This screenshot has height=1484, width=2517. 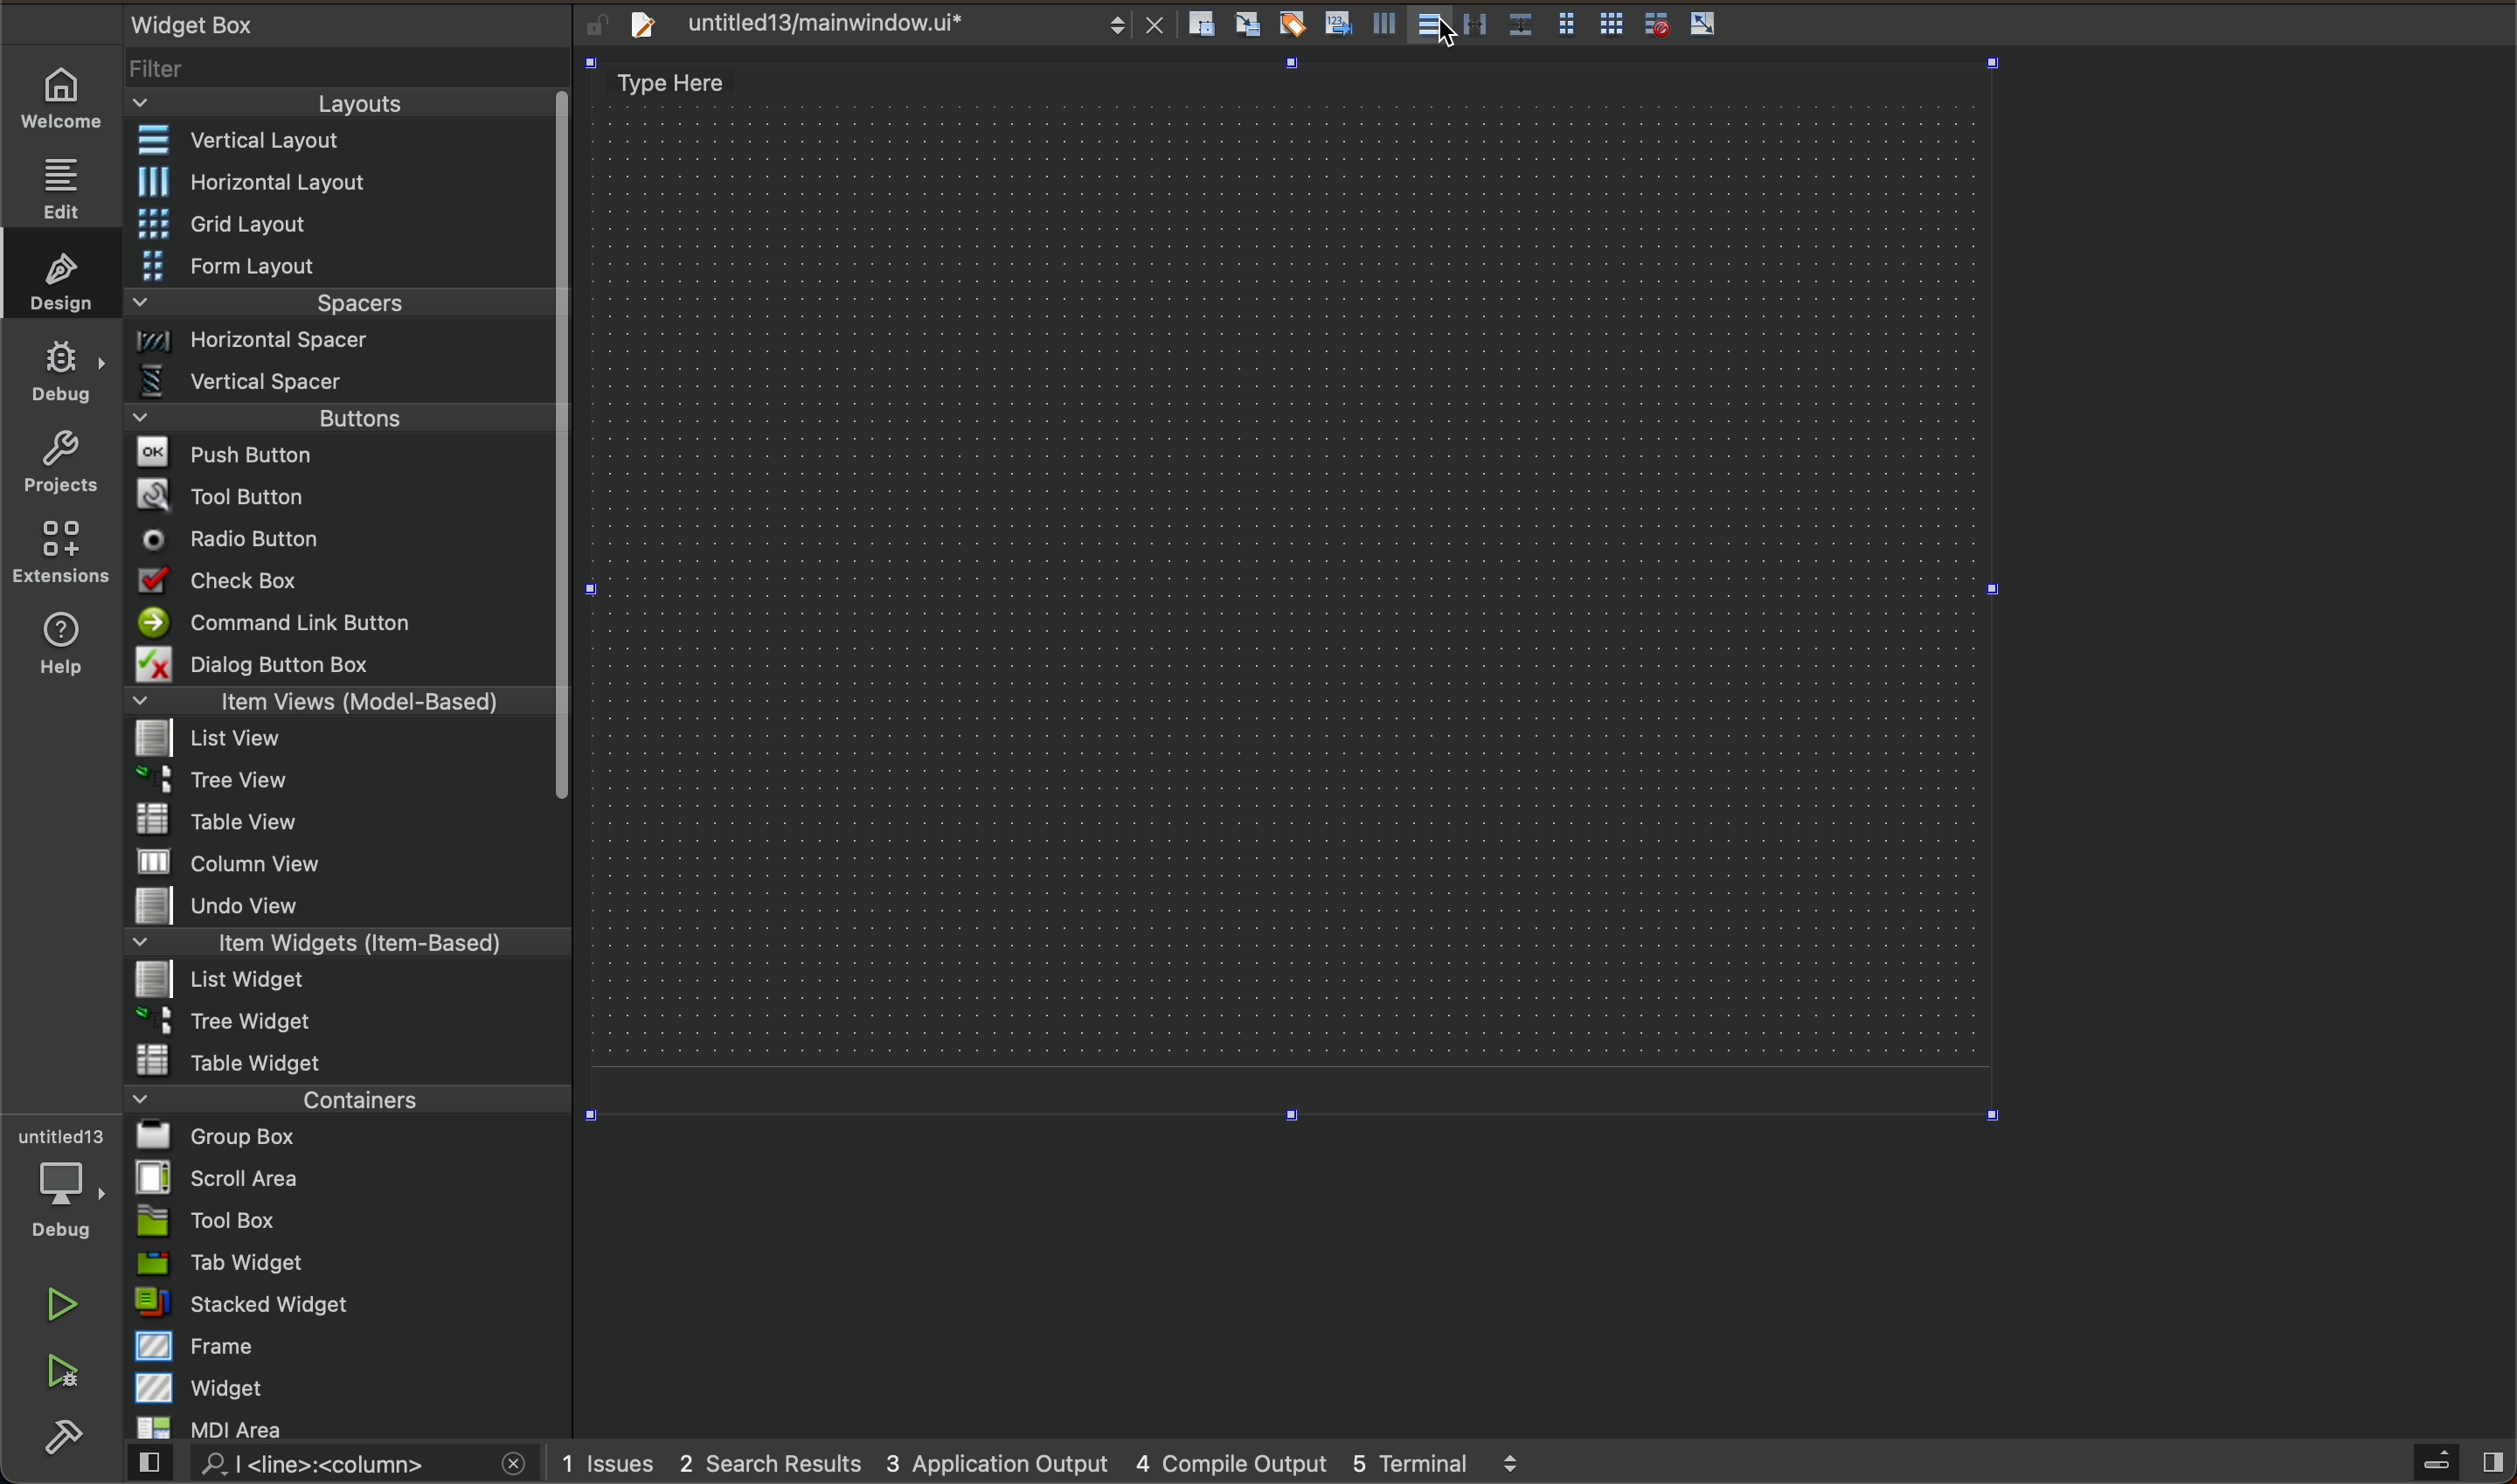 I want to click on build, so click(x=70, y=1433).